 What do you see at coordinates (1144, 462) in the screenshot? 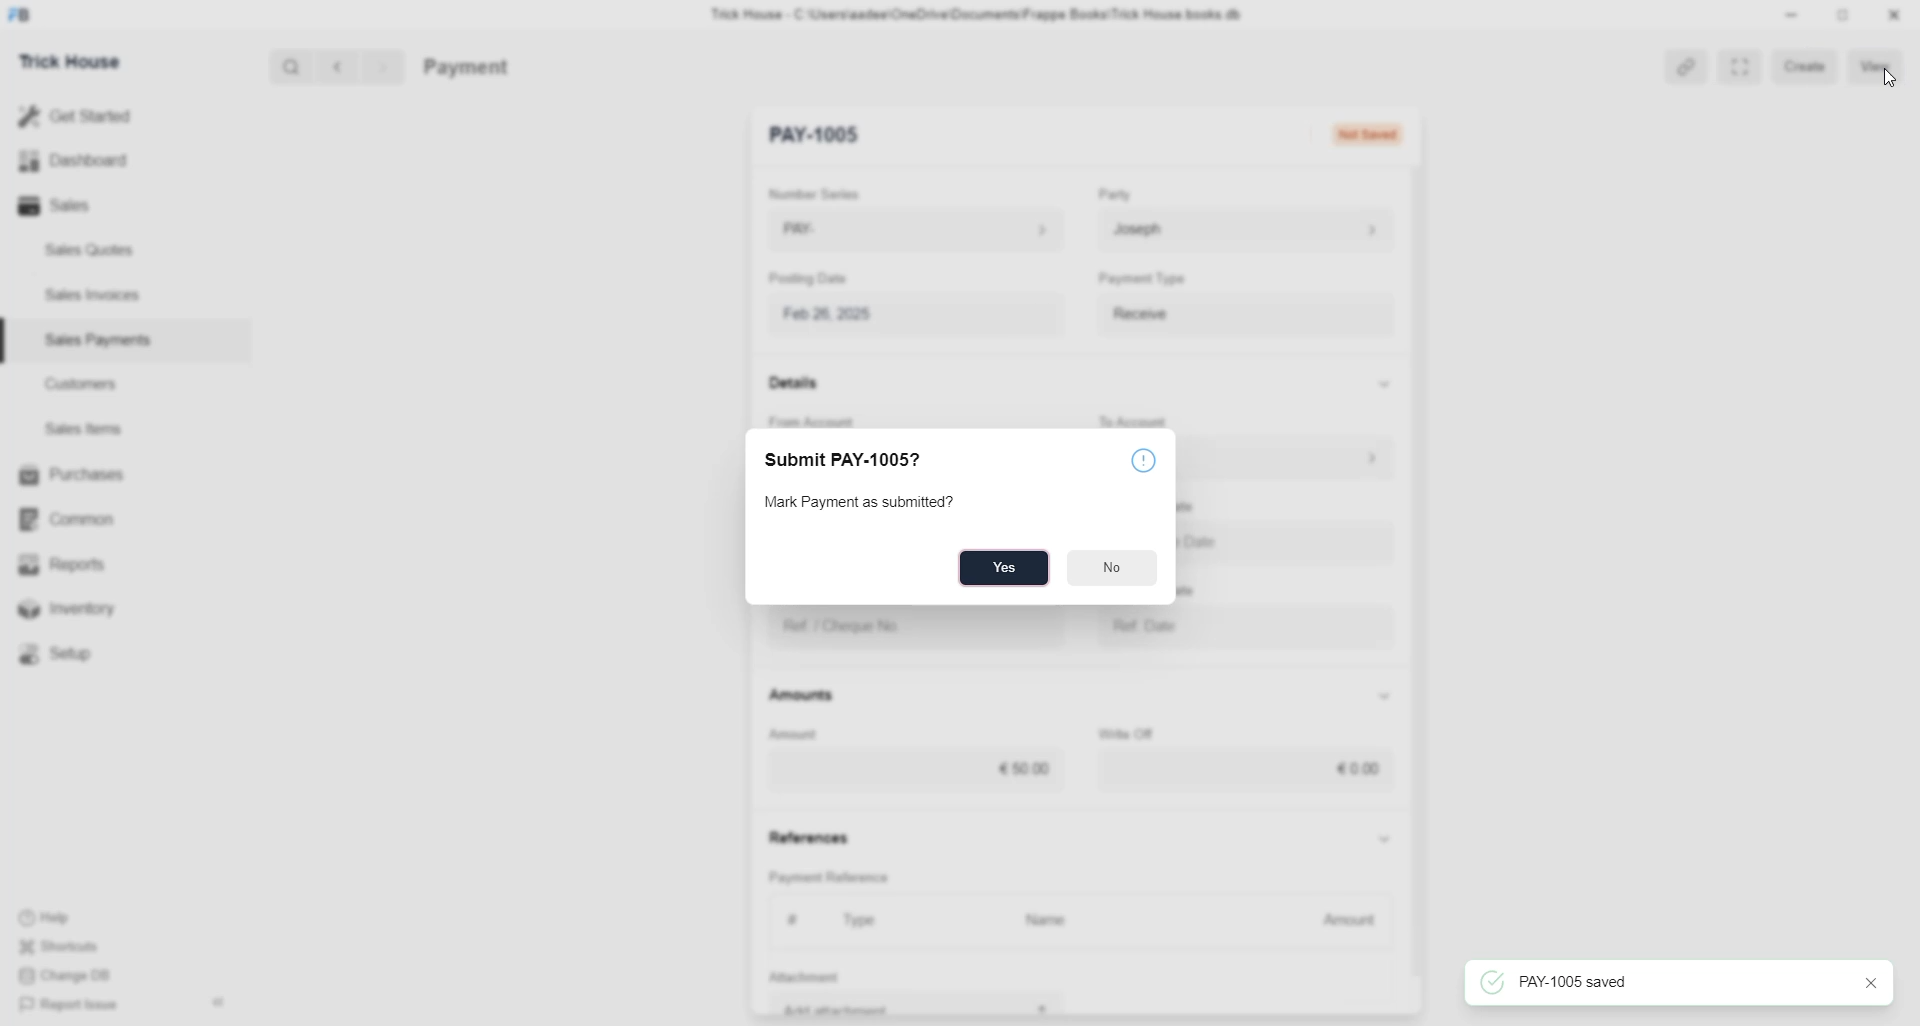
I see `info` at bounding box center [1144, 462].